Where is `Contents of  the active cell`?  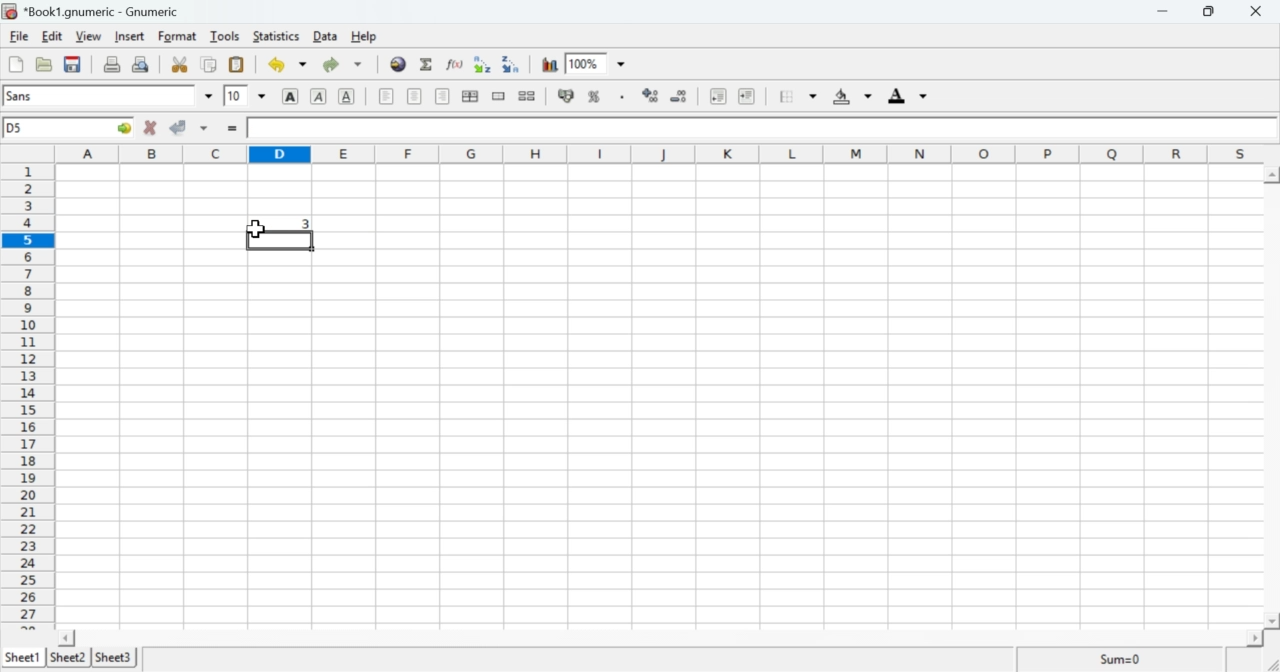 Contents of  the active cell is located at coordinates (756, 129).